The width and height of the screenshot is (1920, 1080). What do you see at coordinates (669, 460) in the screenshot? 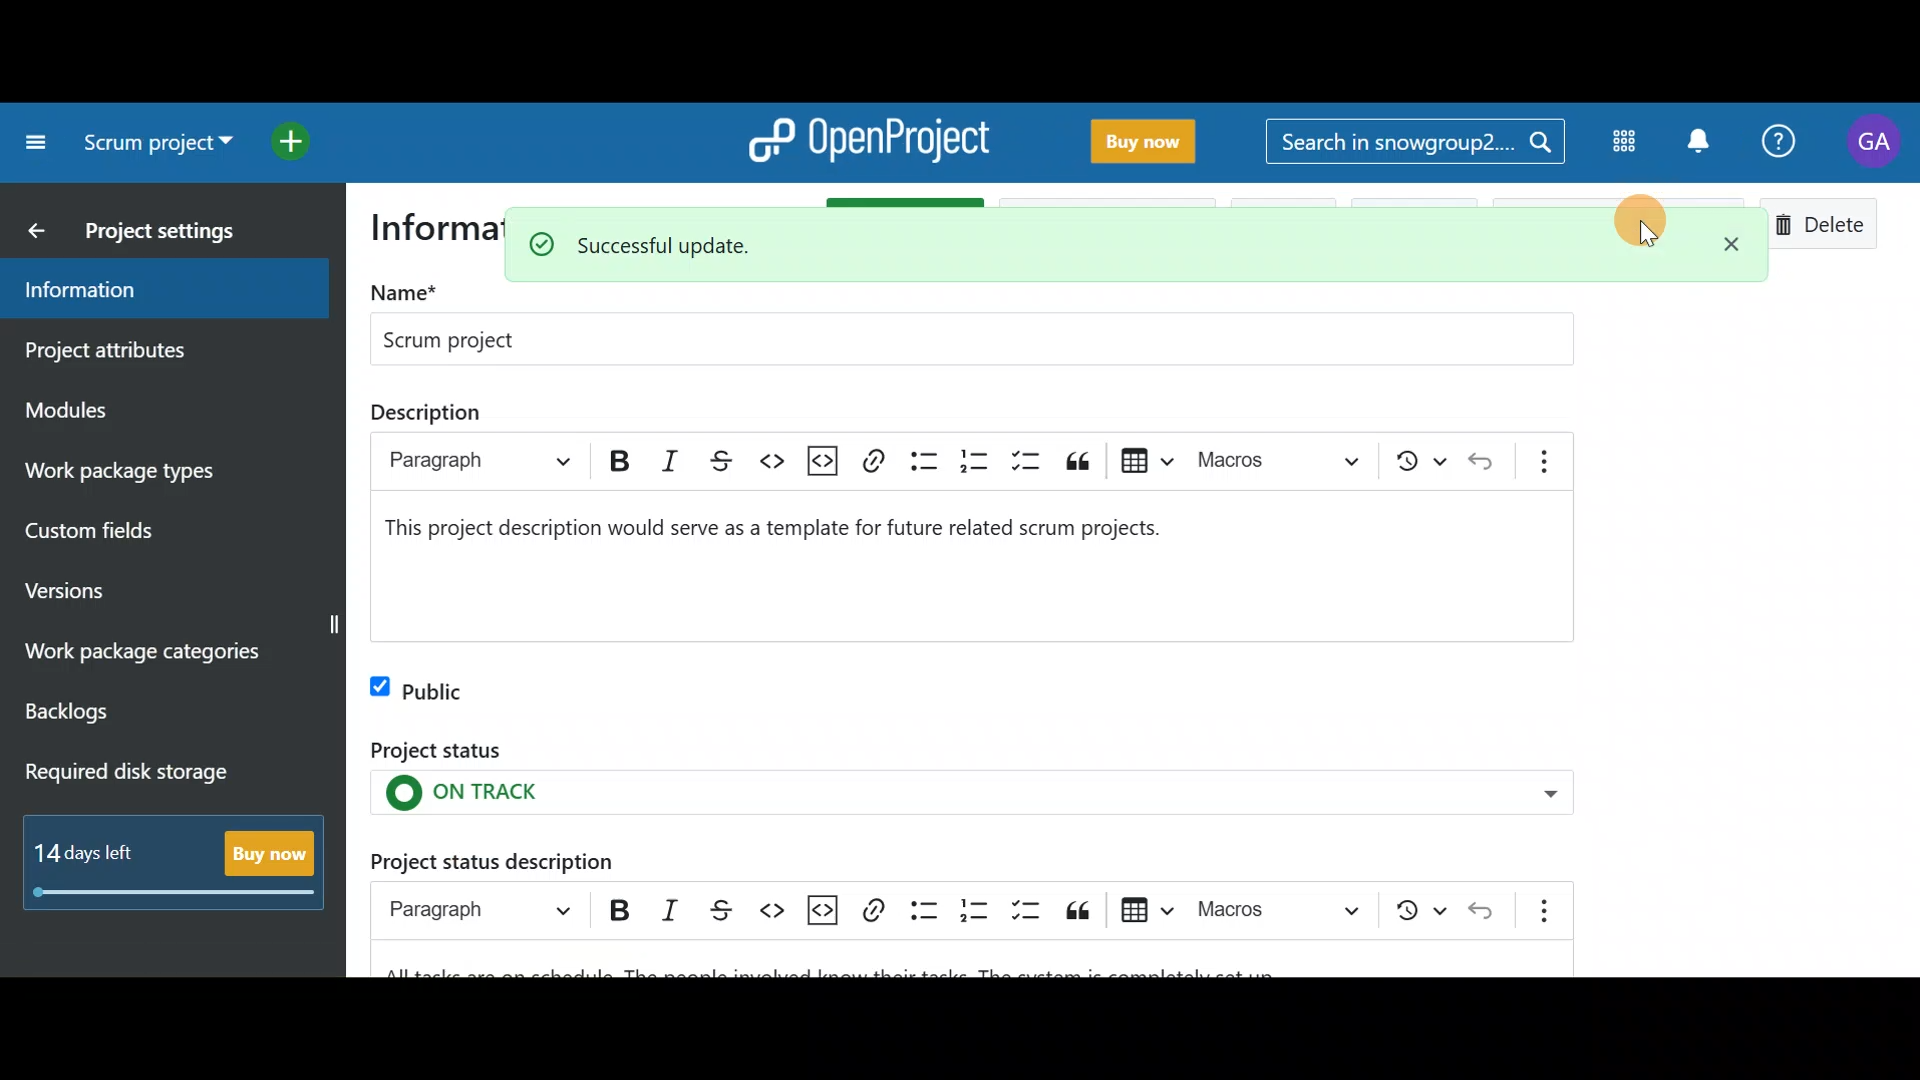
I see `italic` at bounding box center [669, 460].